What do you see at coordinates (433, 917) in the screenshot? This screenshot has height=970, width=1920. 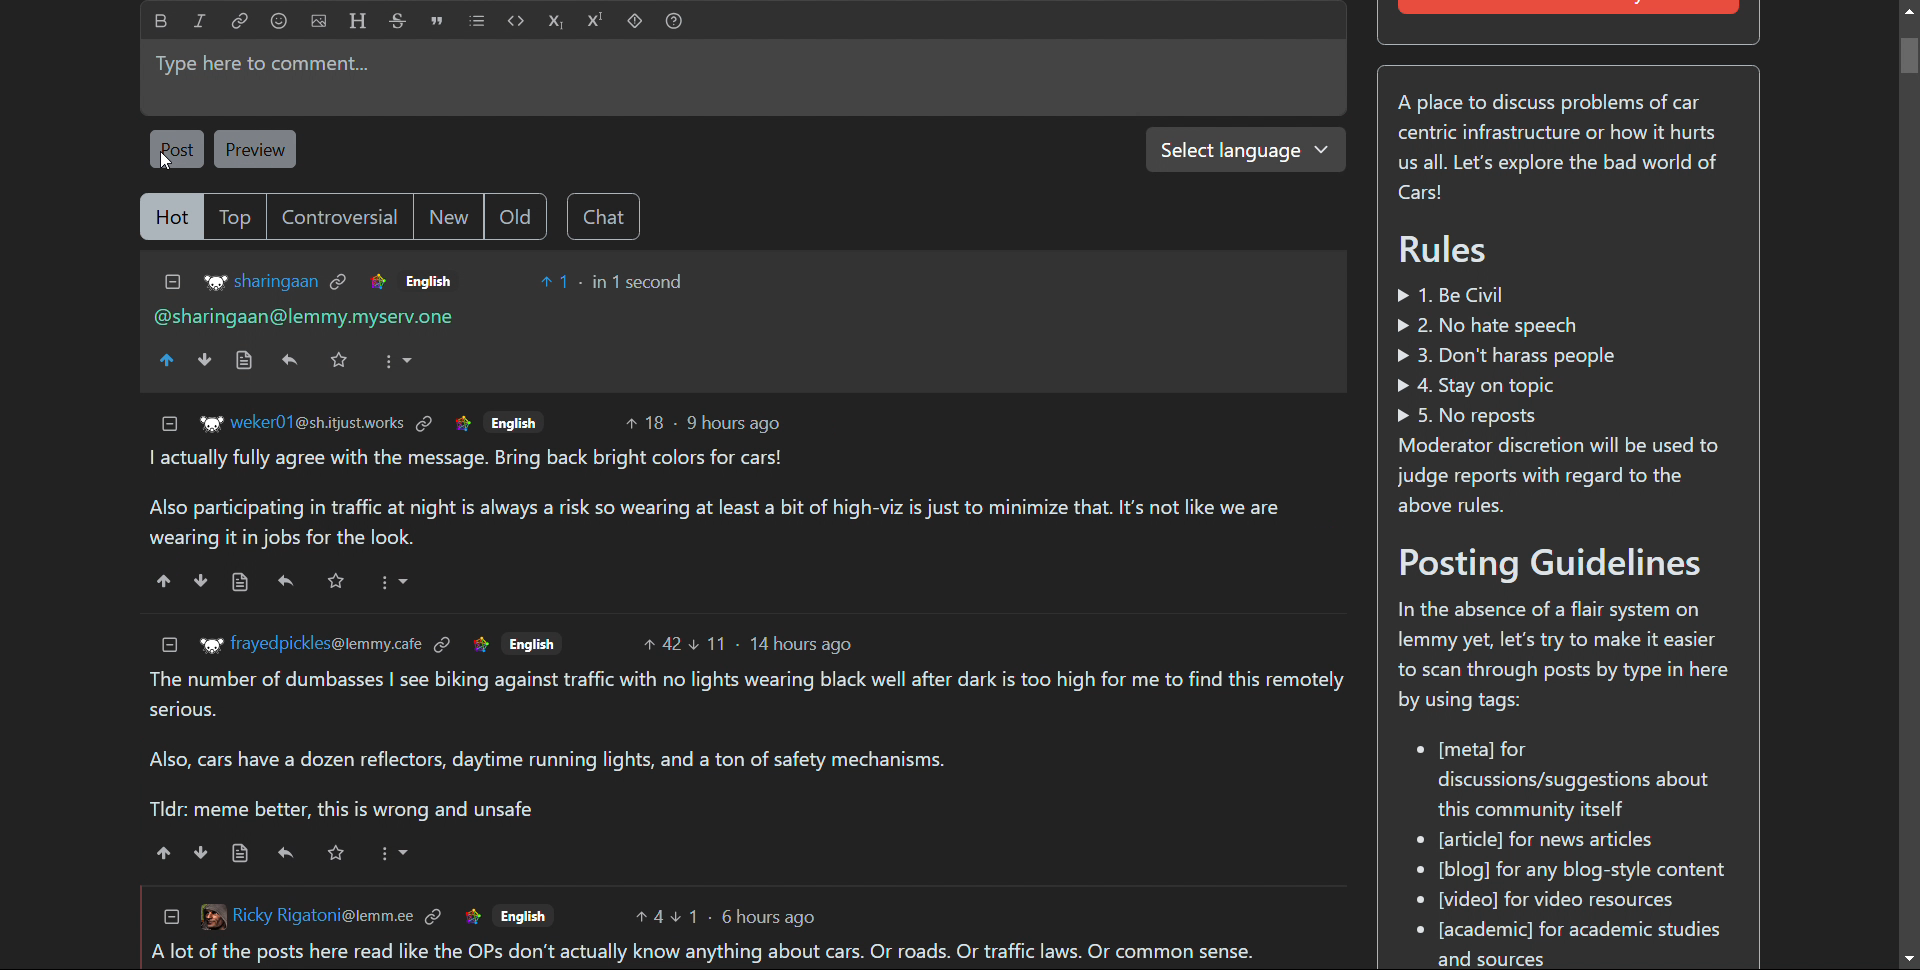 I see `Link` at bounding box center [433, 917].